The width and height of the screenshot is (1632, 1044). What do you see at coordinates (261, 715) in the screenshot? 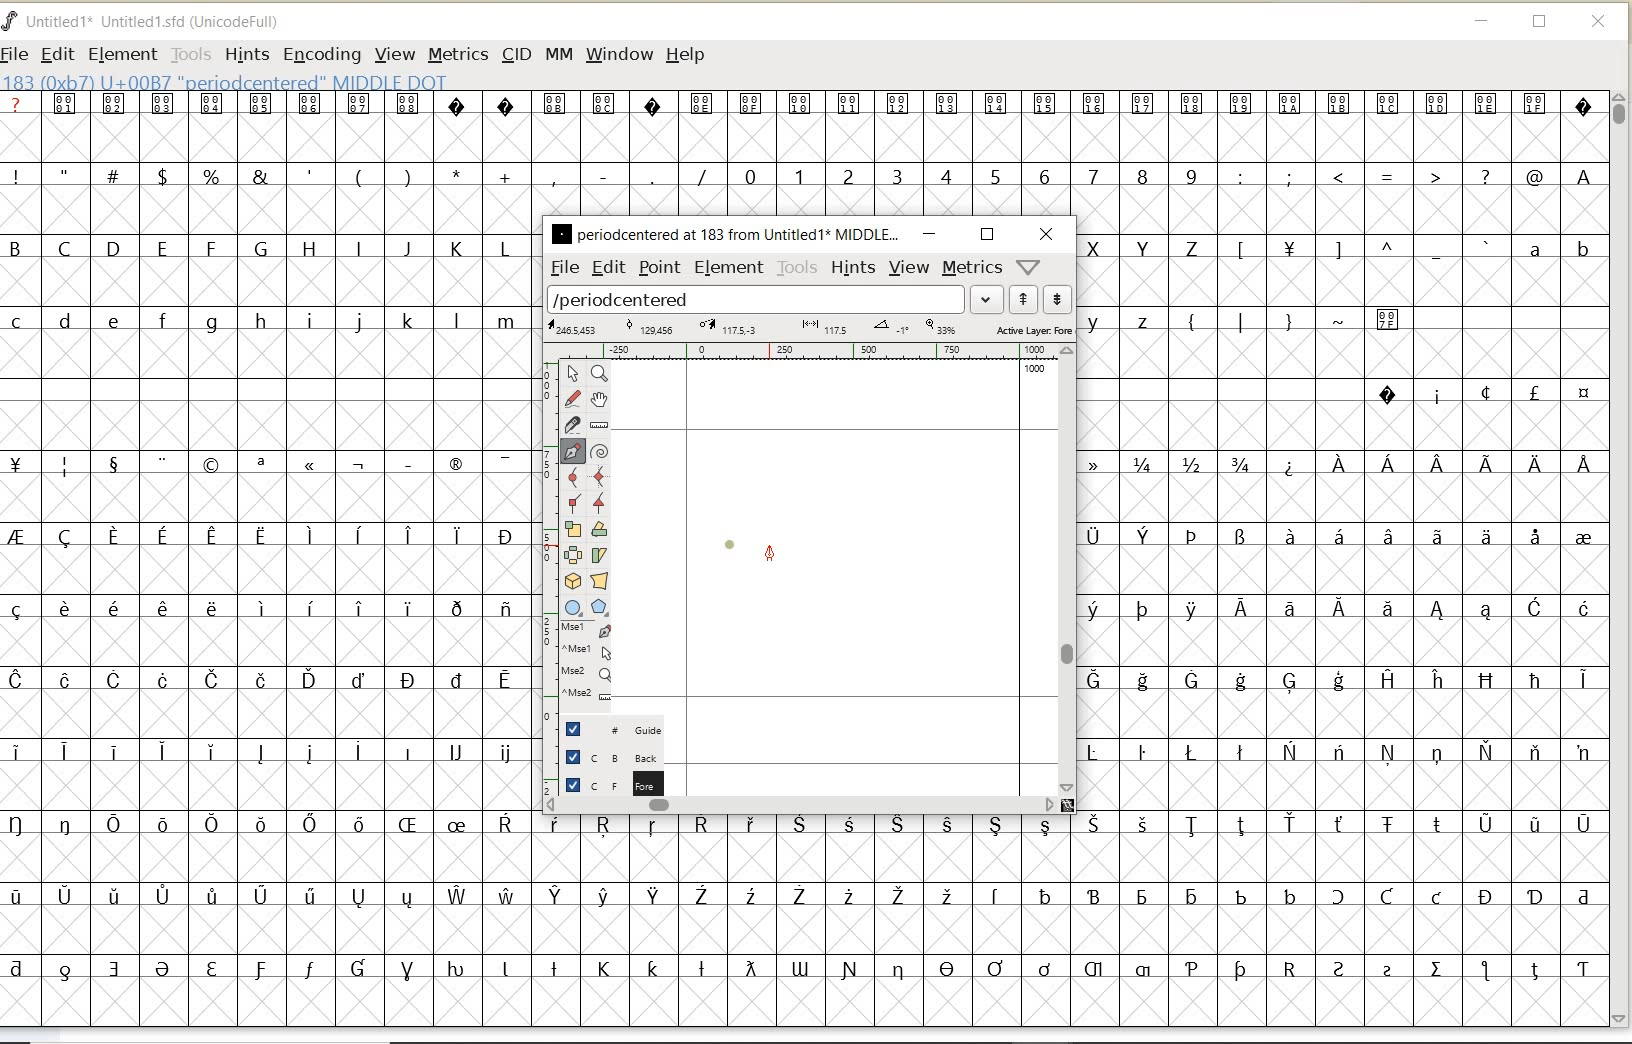
I see `special characters` at bounding box center [261, 715].